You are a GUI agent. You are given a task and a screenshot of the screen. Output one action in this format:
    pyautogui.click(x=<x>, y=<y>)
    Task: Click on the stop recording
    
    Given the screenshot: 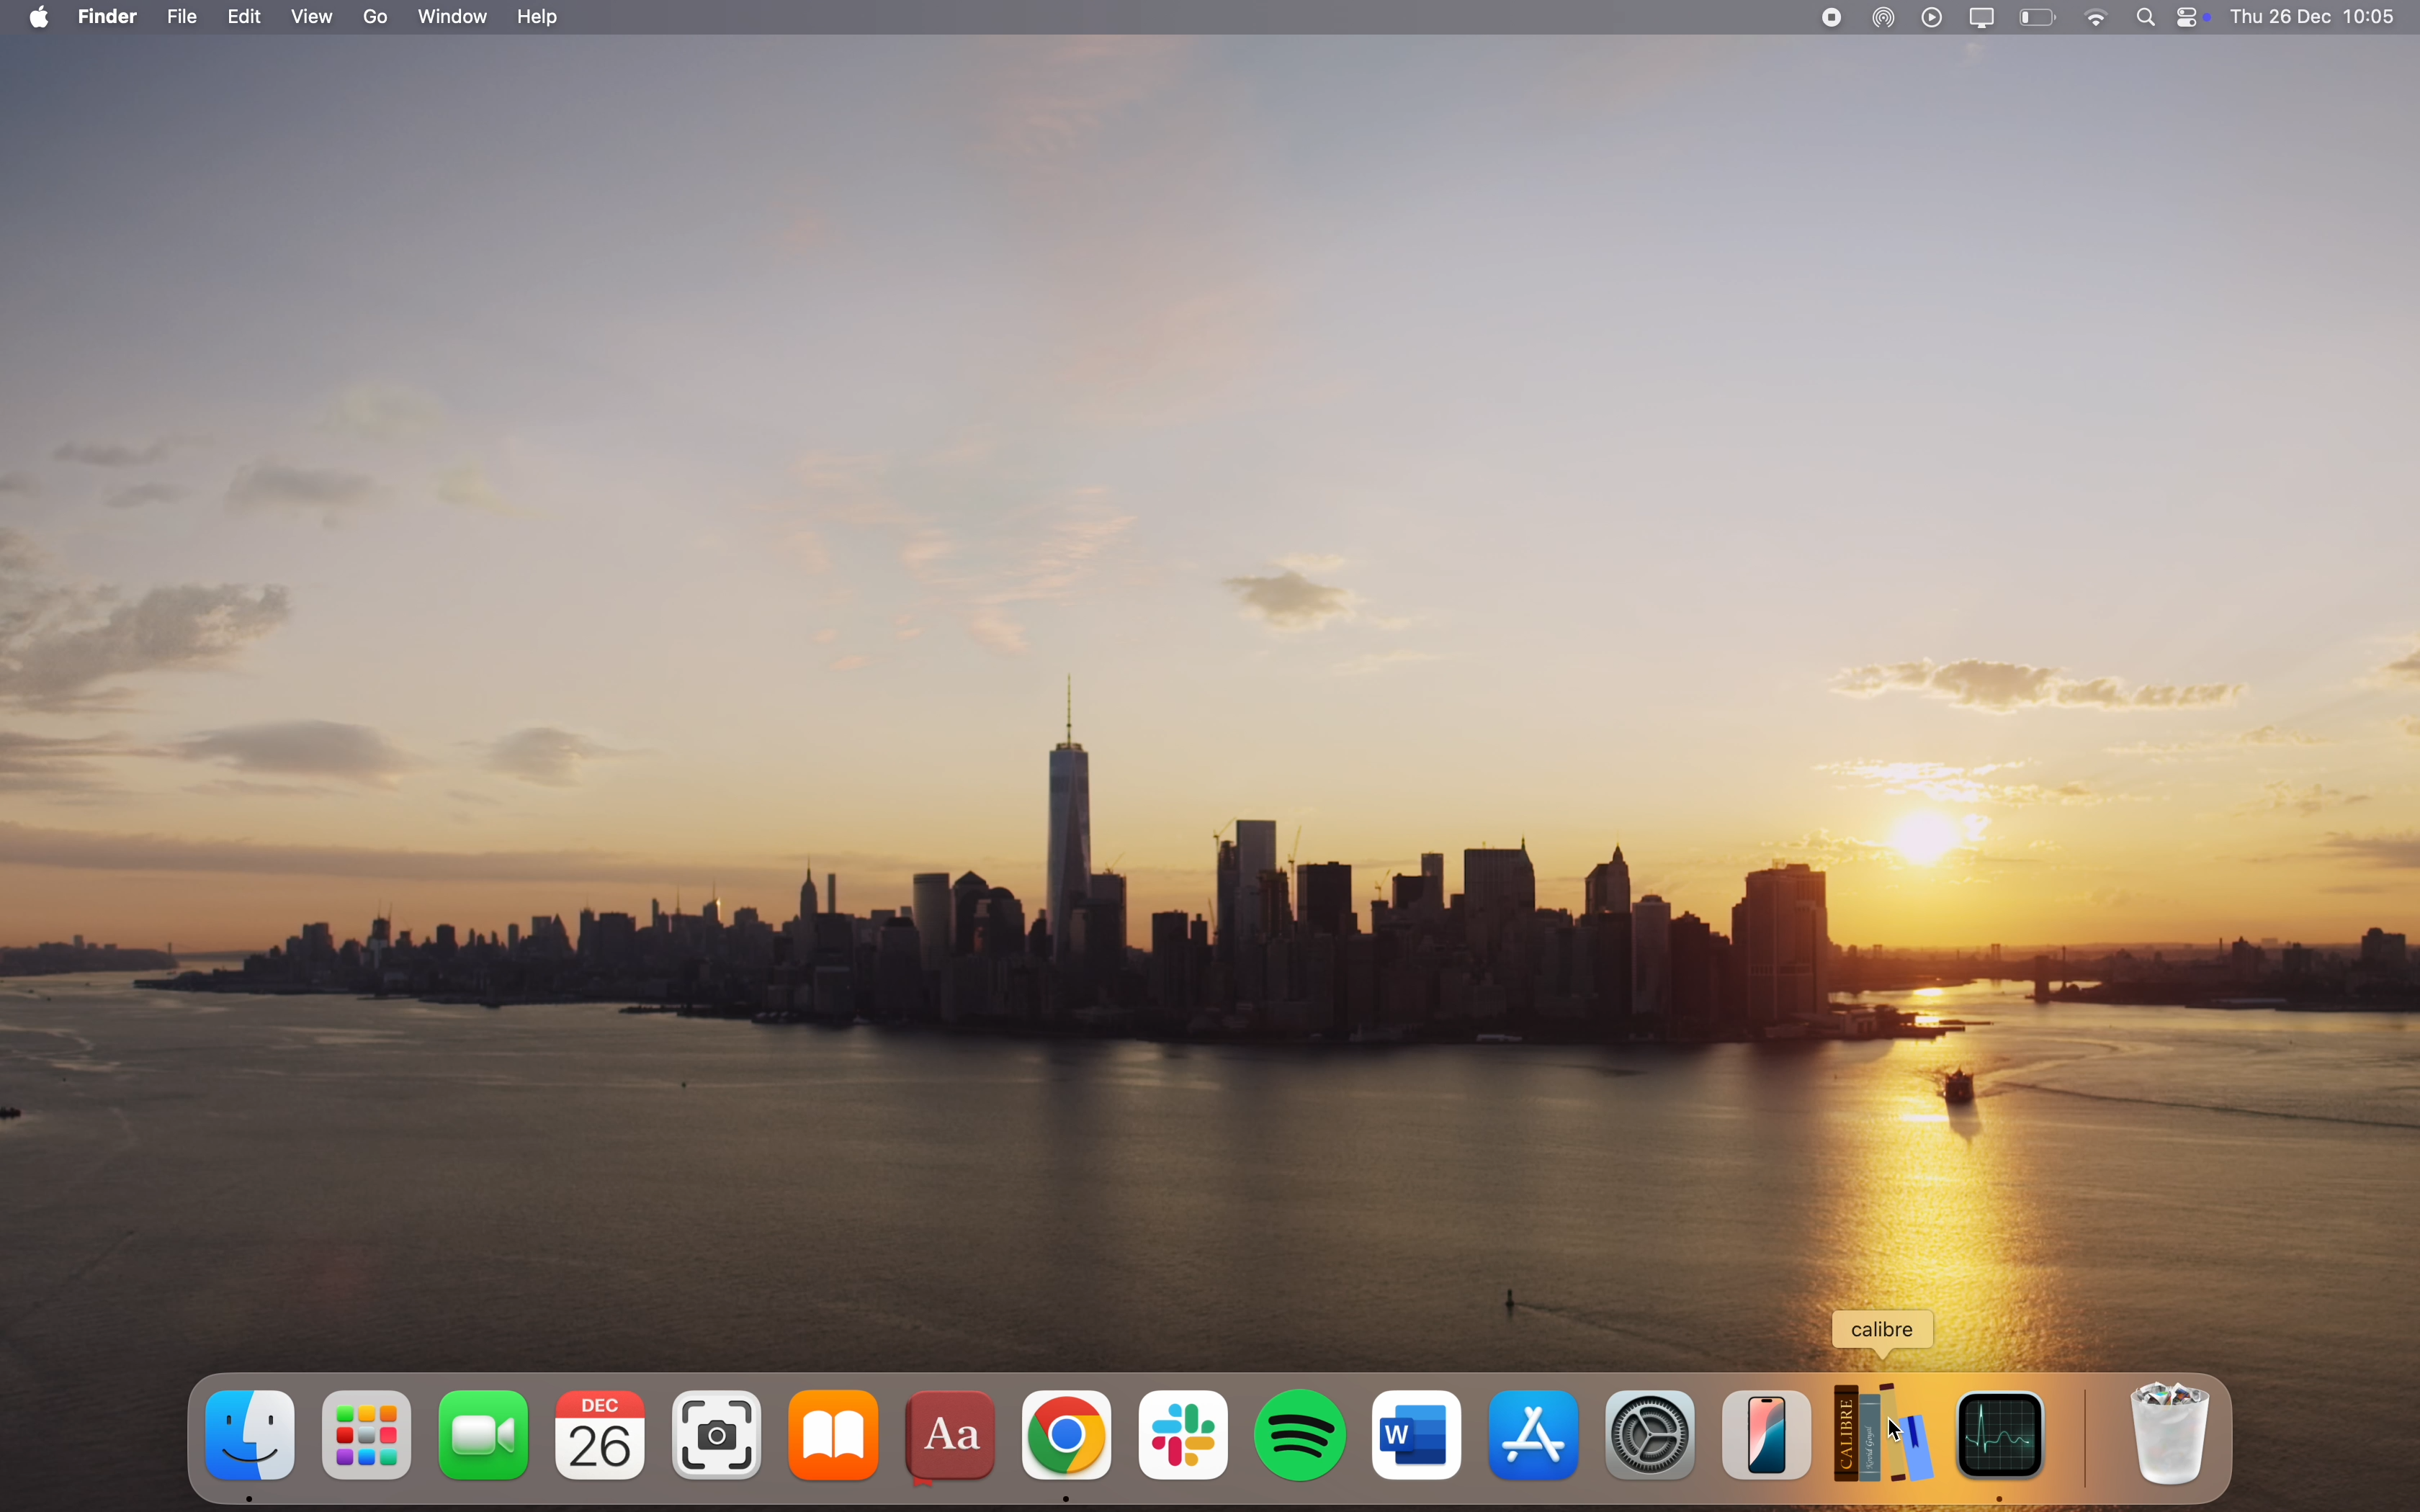 What is the action you would take?
    pyautogui.click(x=1827, y=19)
    